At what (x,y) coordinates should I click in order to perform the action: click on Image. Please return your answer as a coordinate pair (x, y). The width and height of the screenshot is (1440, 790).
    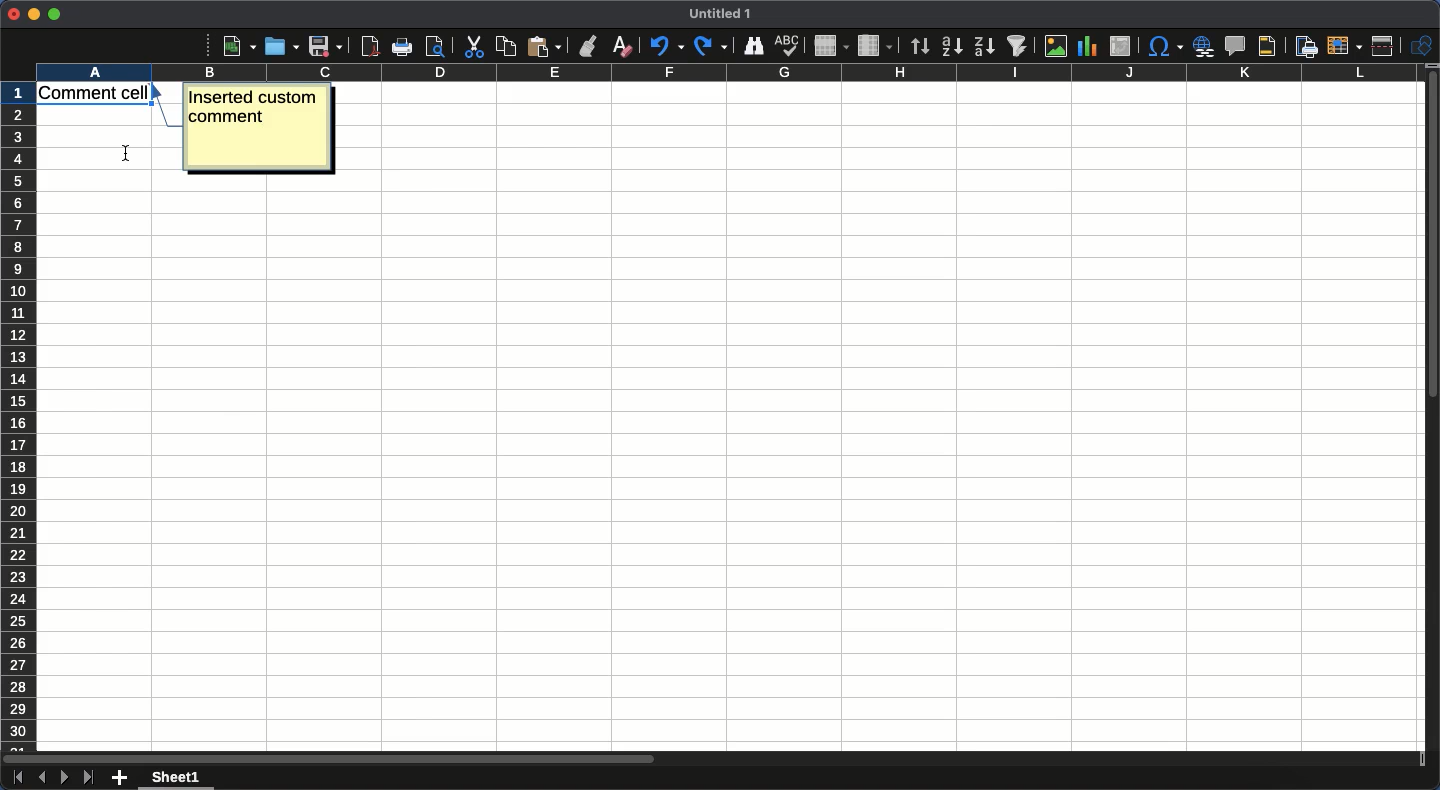
    Looking at the image, I should click on (1058, 46).